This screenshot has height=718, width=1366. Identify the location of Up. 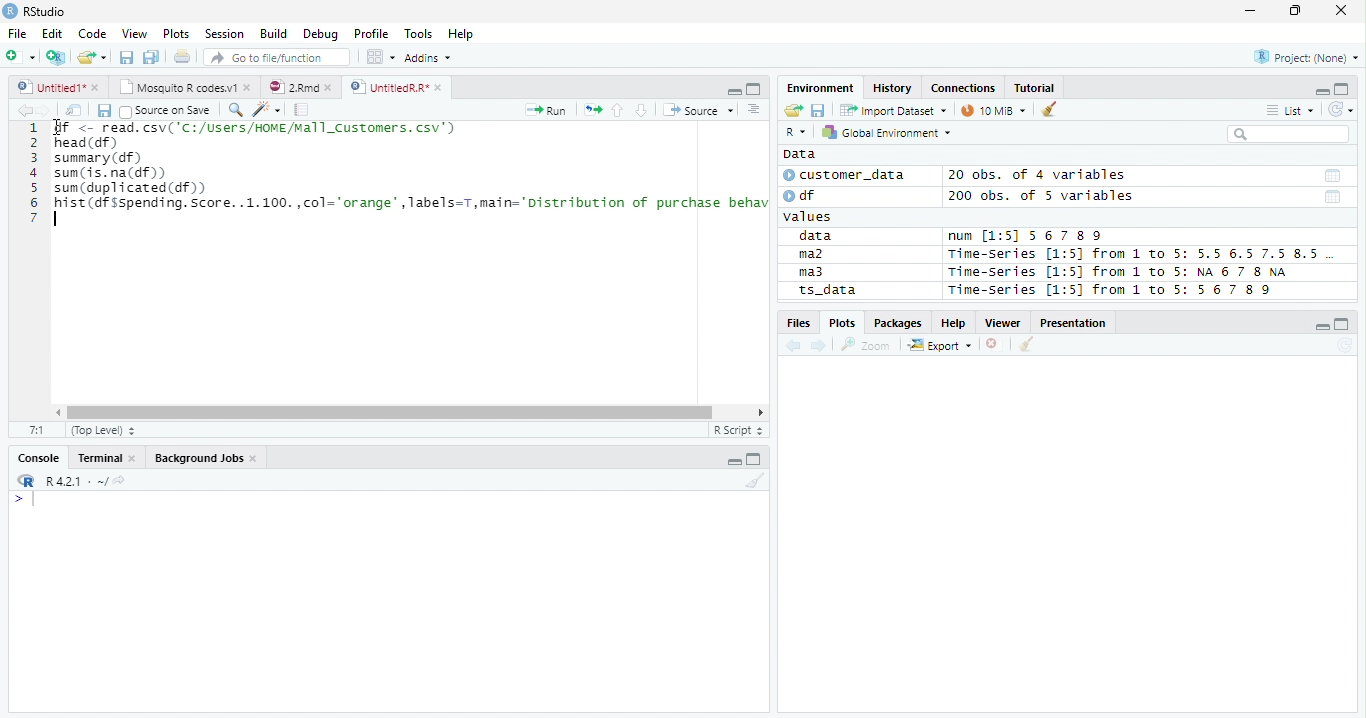
(617, 111).